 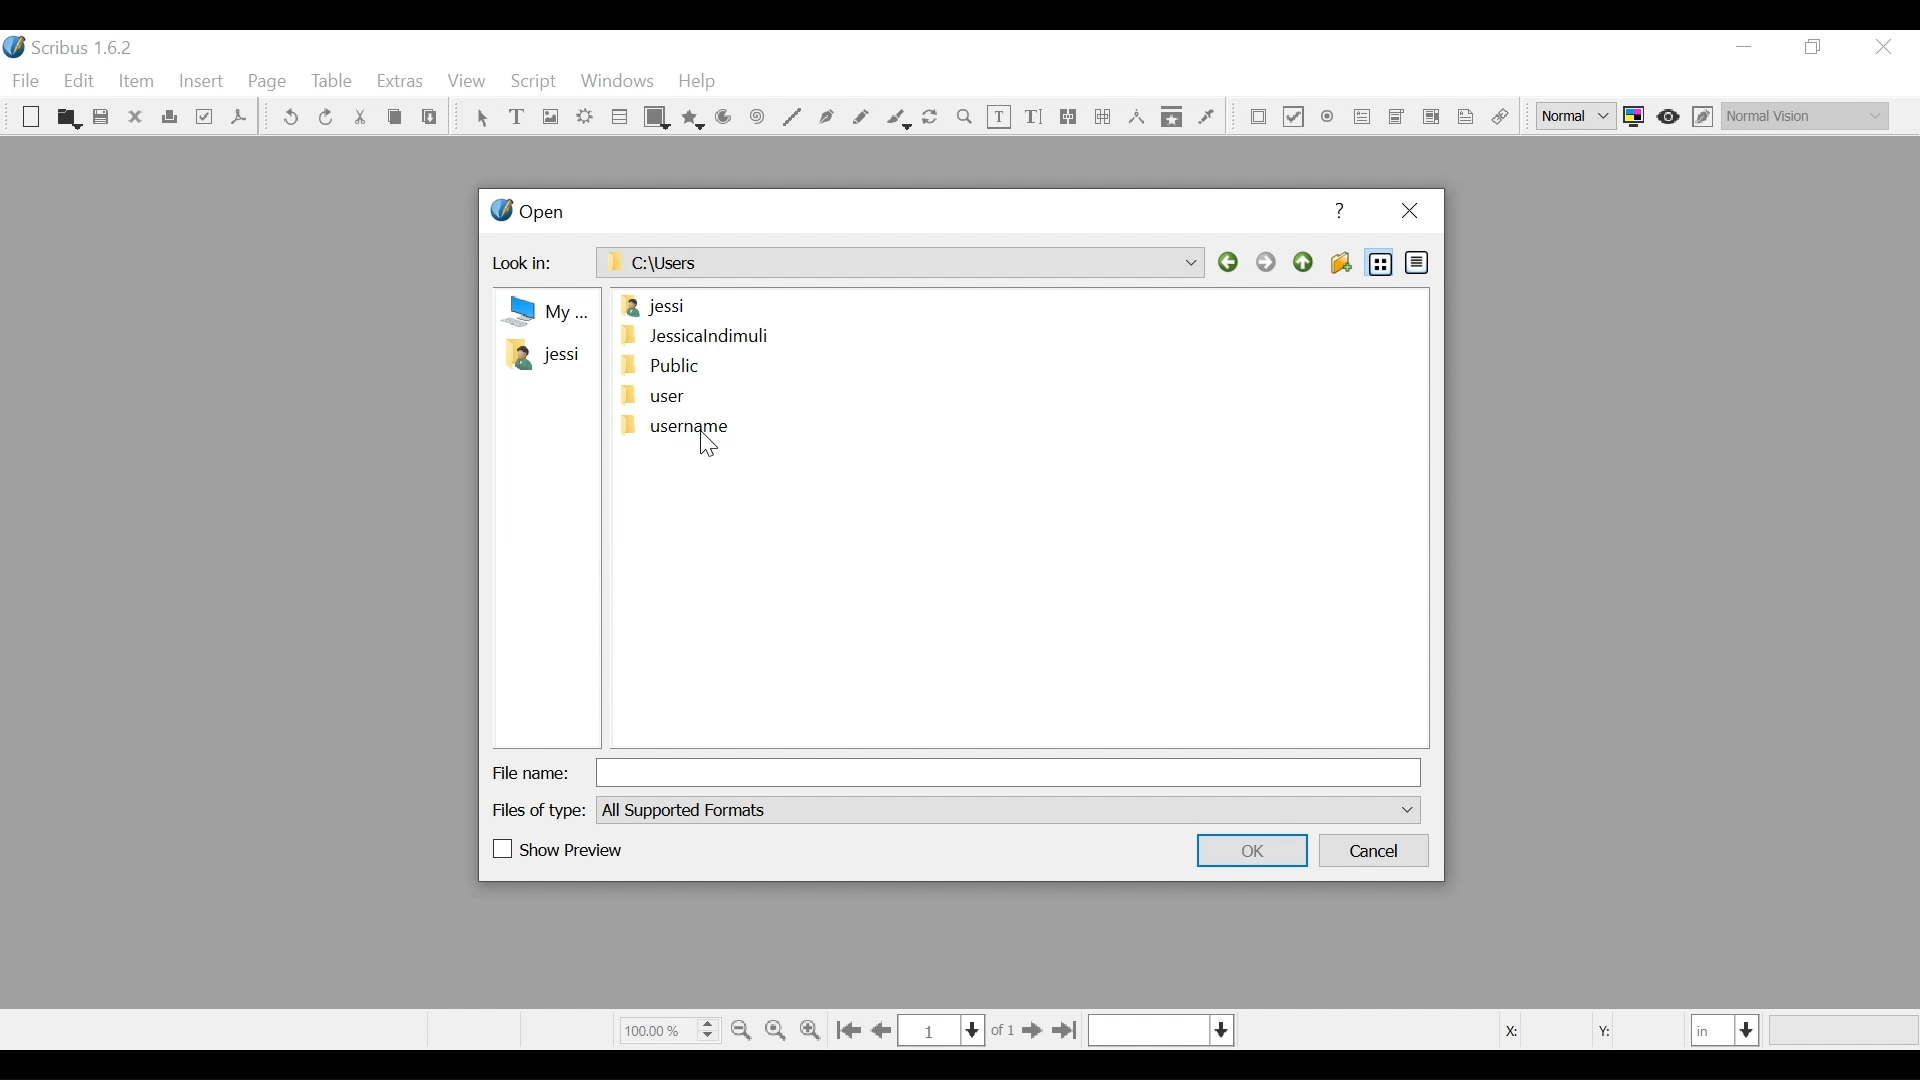 What do you see at coordinates (1269, 263) in the screenshot?
I see `Forward` at bounding box center [1269, 263].